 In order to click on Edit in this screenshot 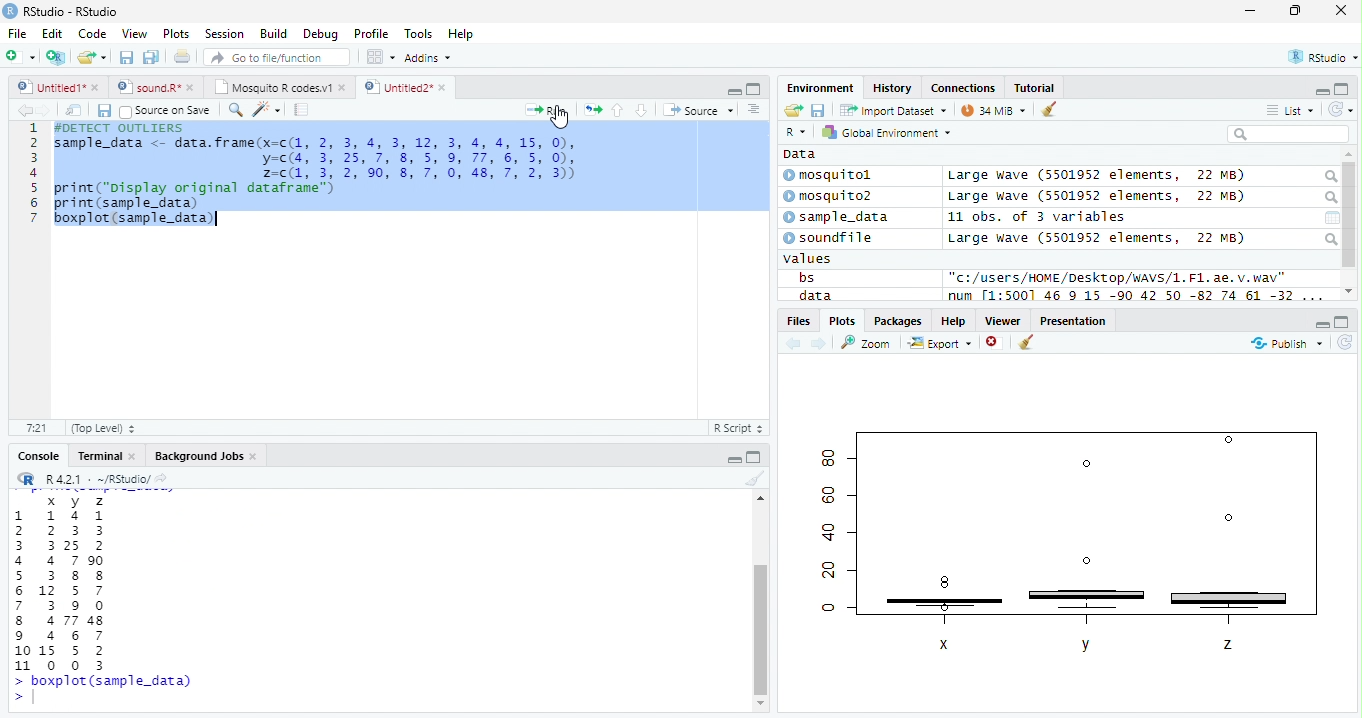, I will do `click(53, 34)`.